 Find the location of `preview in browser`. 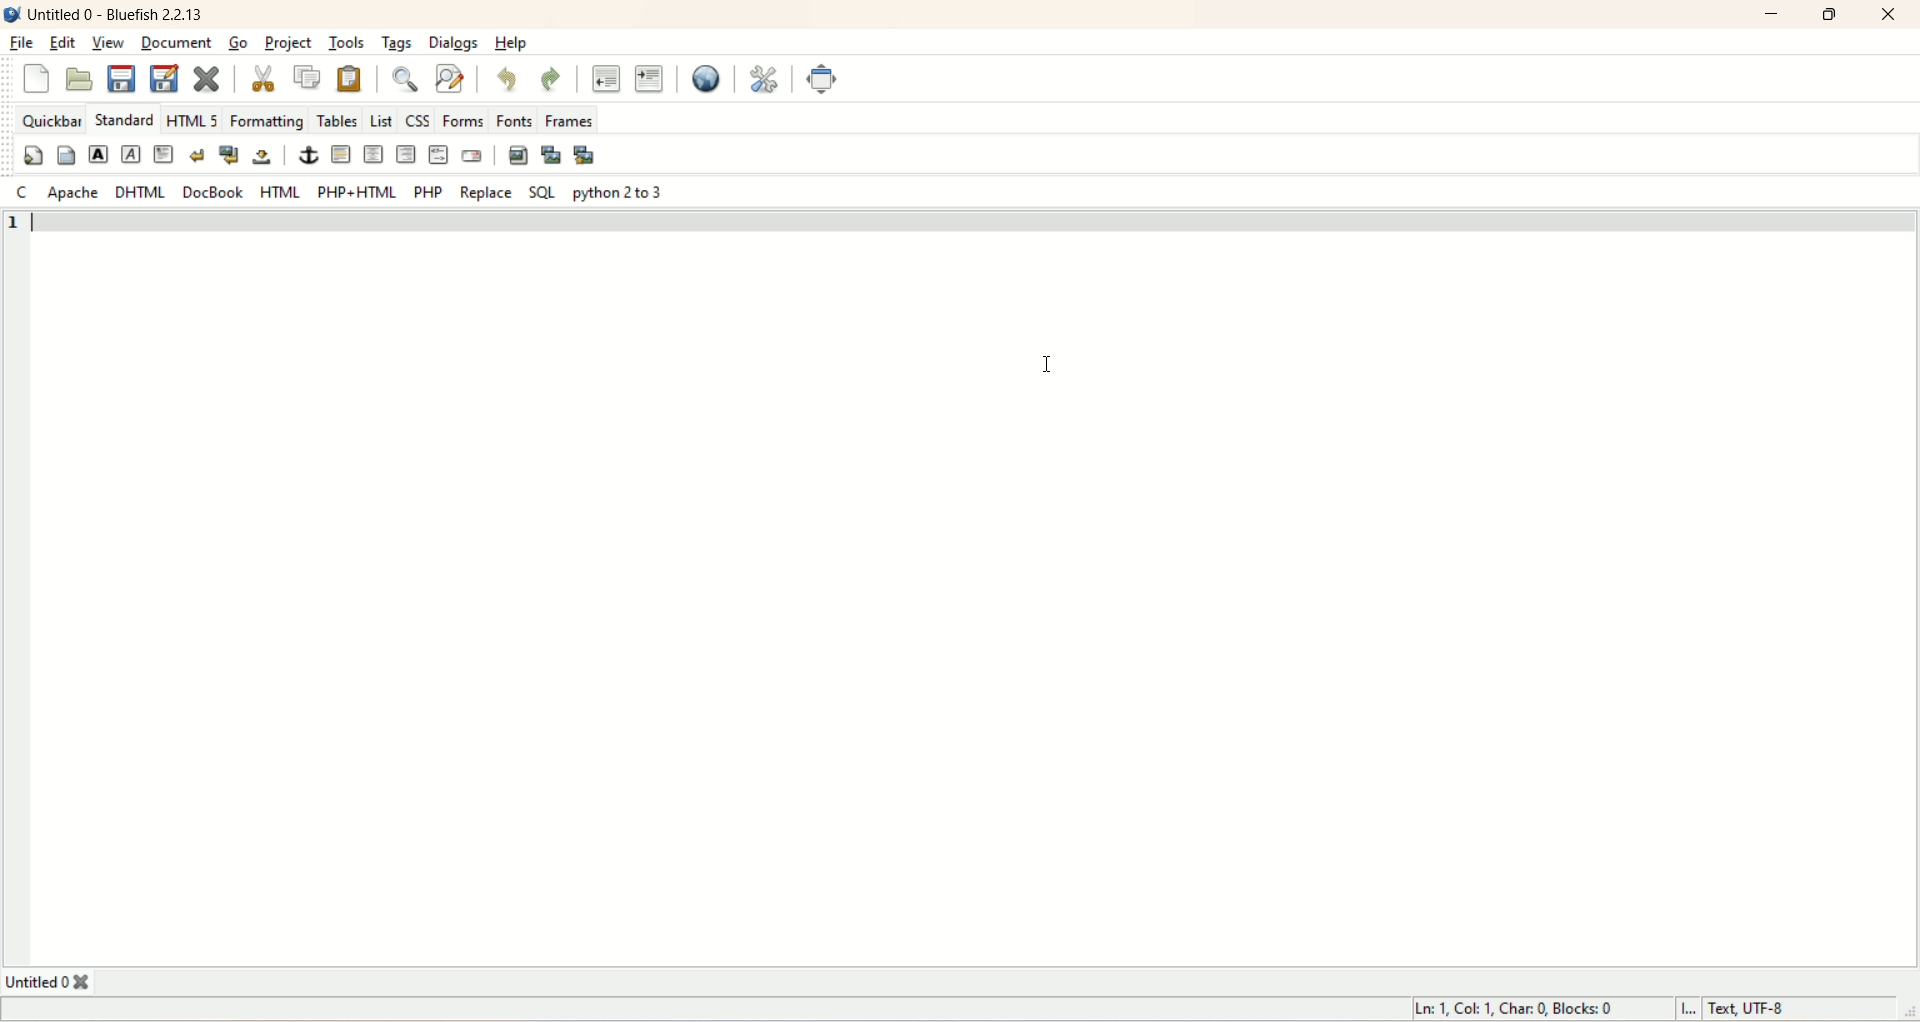

preview in browser is located at coordinates (711, 79).